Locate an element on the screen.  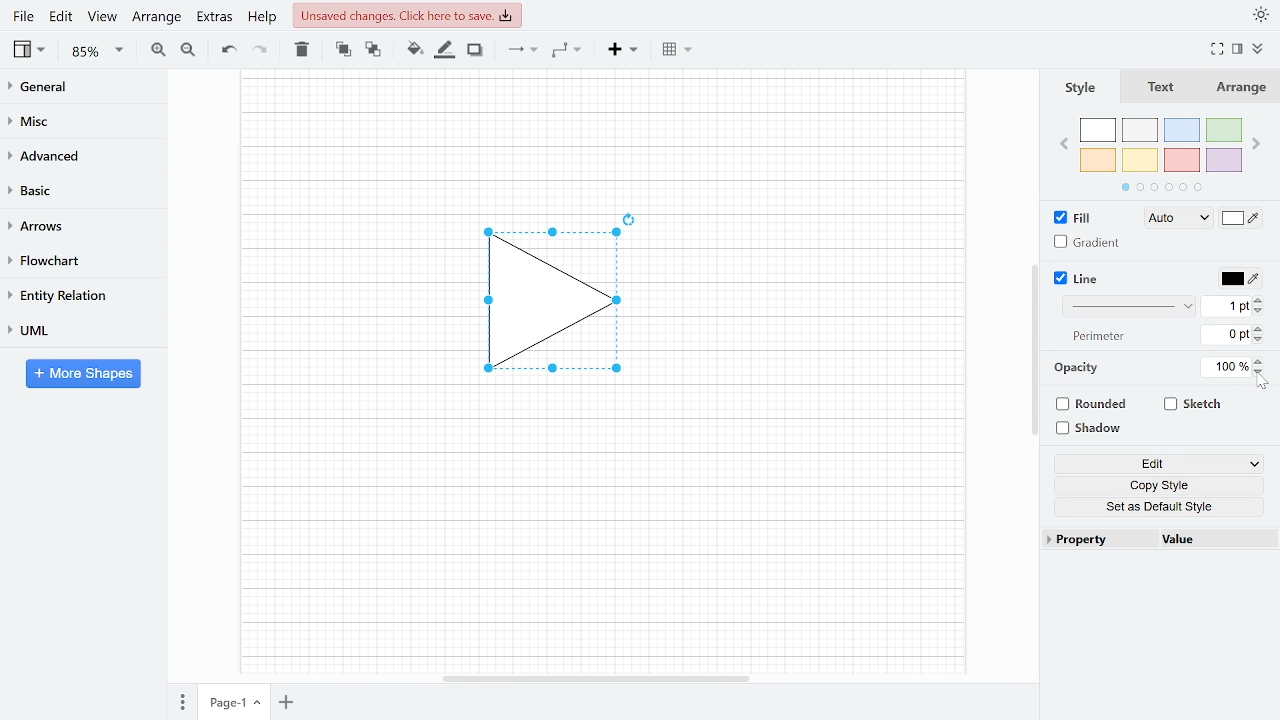
workspace is located at coordinates (601, 535).